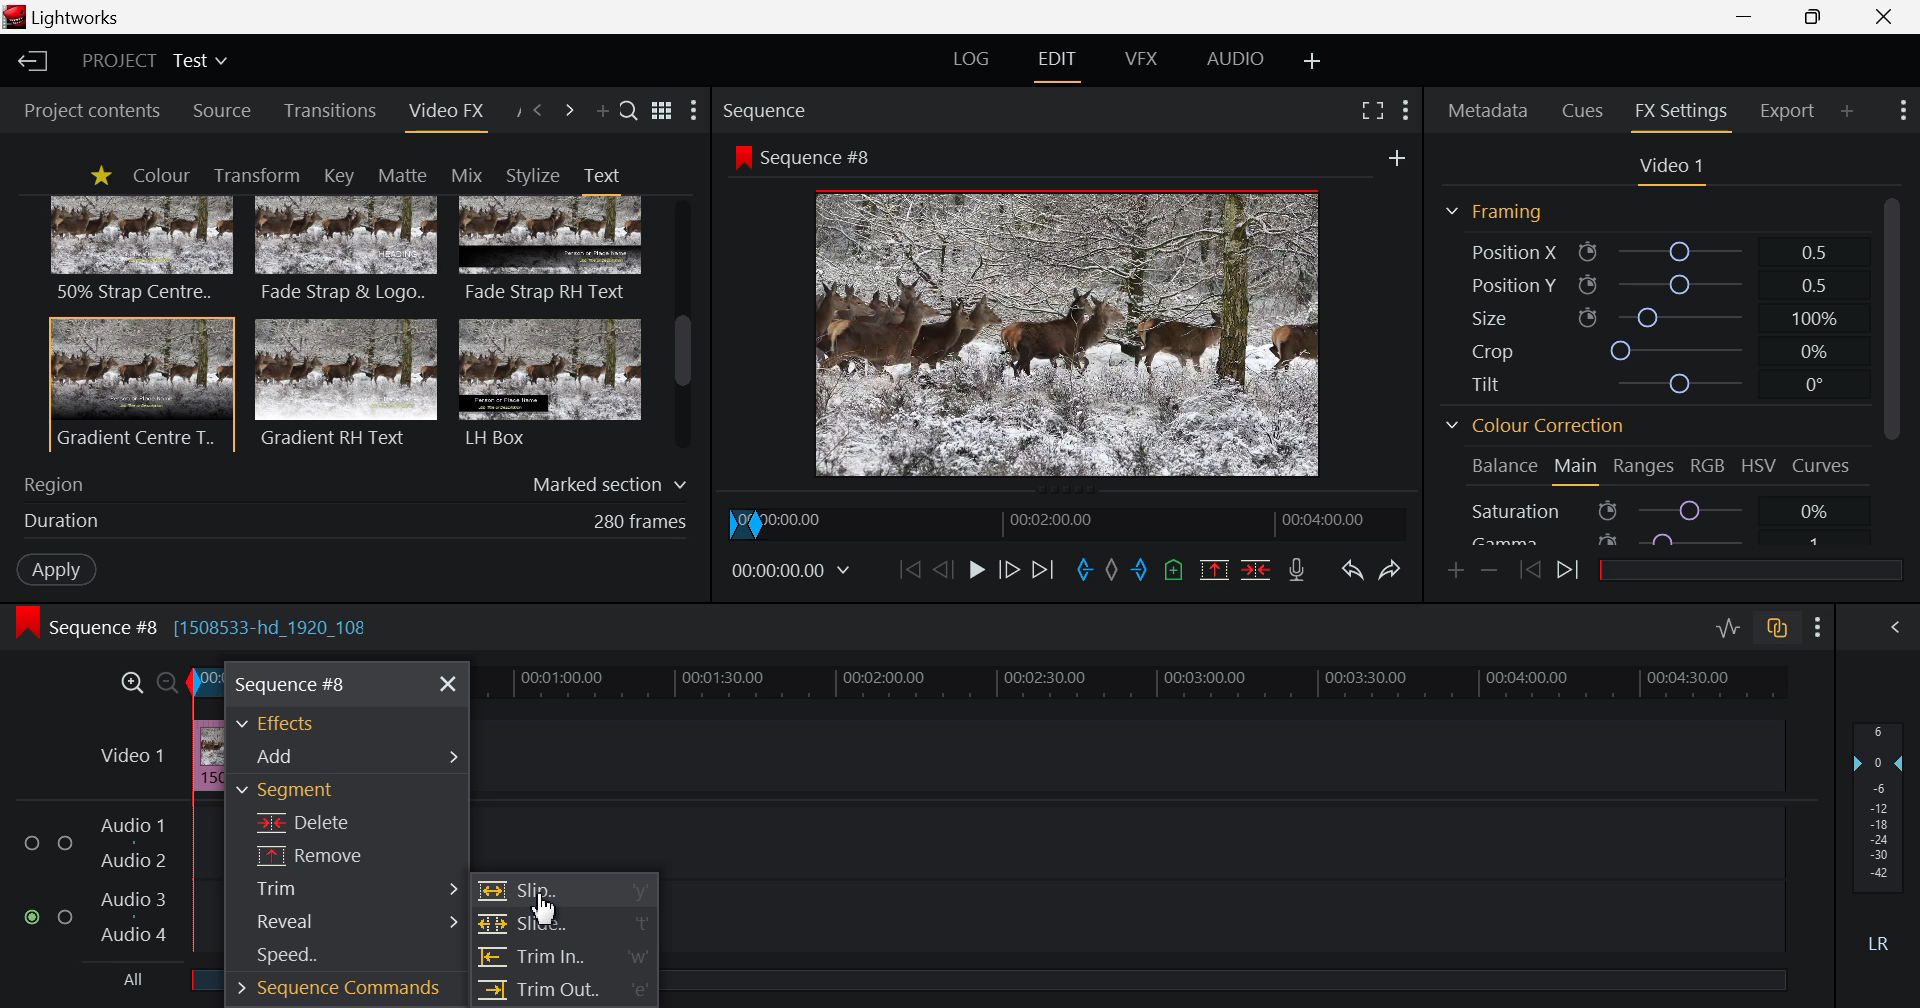 The image size is (1920, 1008). Describe the element at coordinates (1374, 111) in the screenshot. I see `Full Screen` at that location.